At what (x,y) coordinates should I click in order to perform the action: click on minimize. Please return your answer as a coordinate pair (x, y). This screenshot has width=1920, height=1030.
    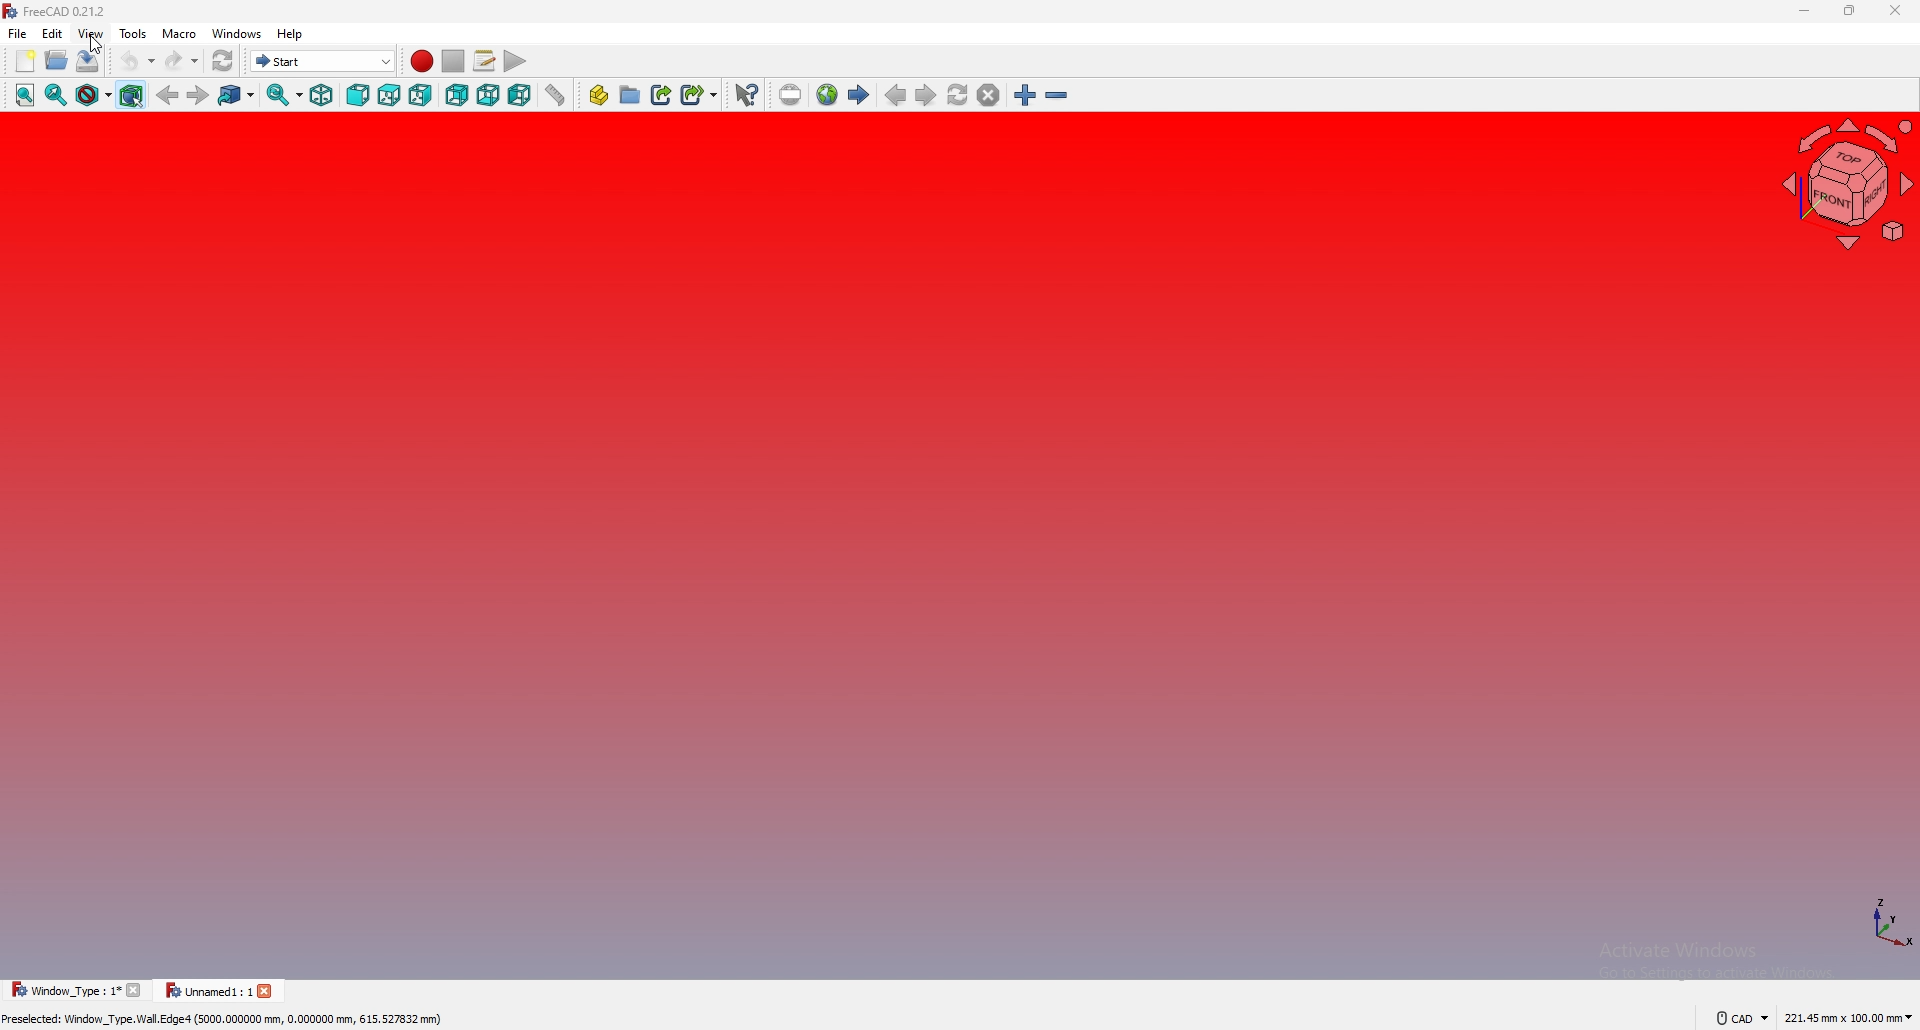
    Looking at the image, I should click on (1803, 11).